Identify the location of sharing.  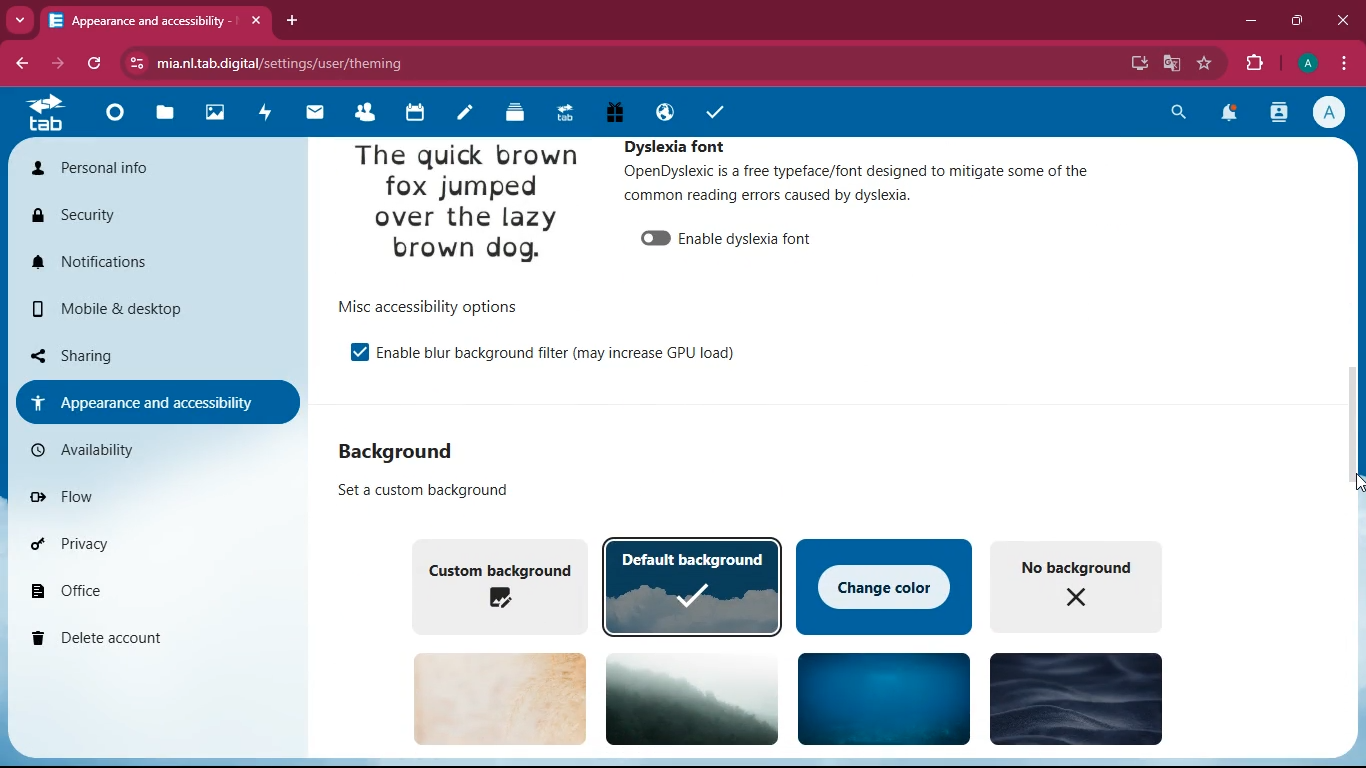
(140, 353).